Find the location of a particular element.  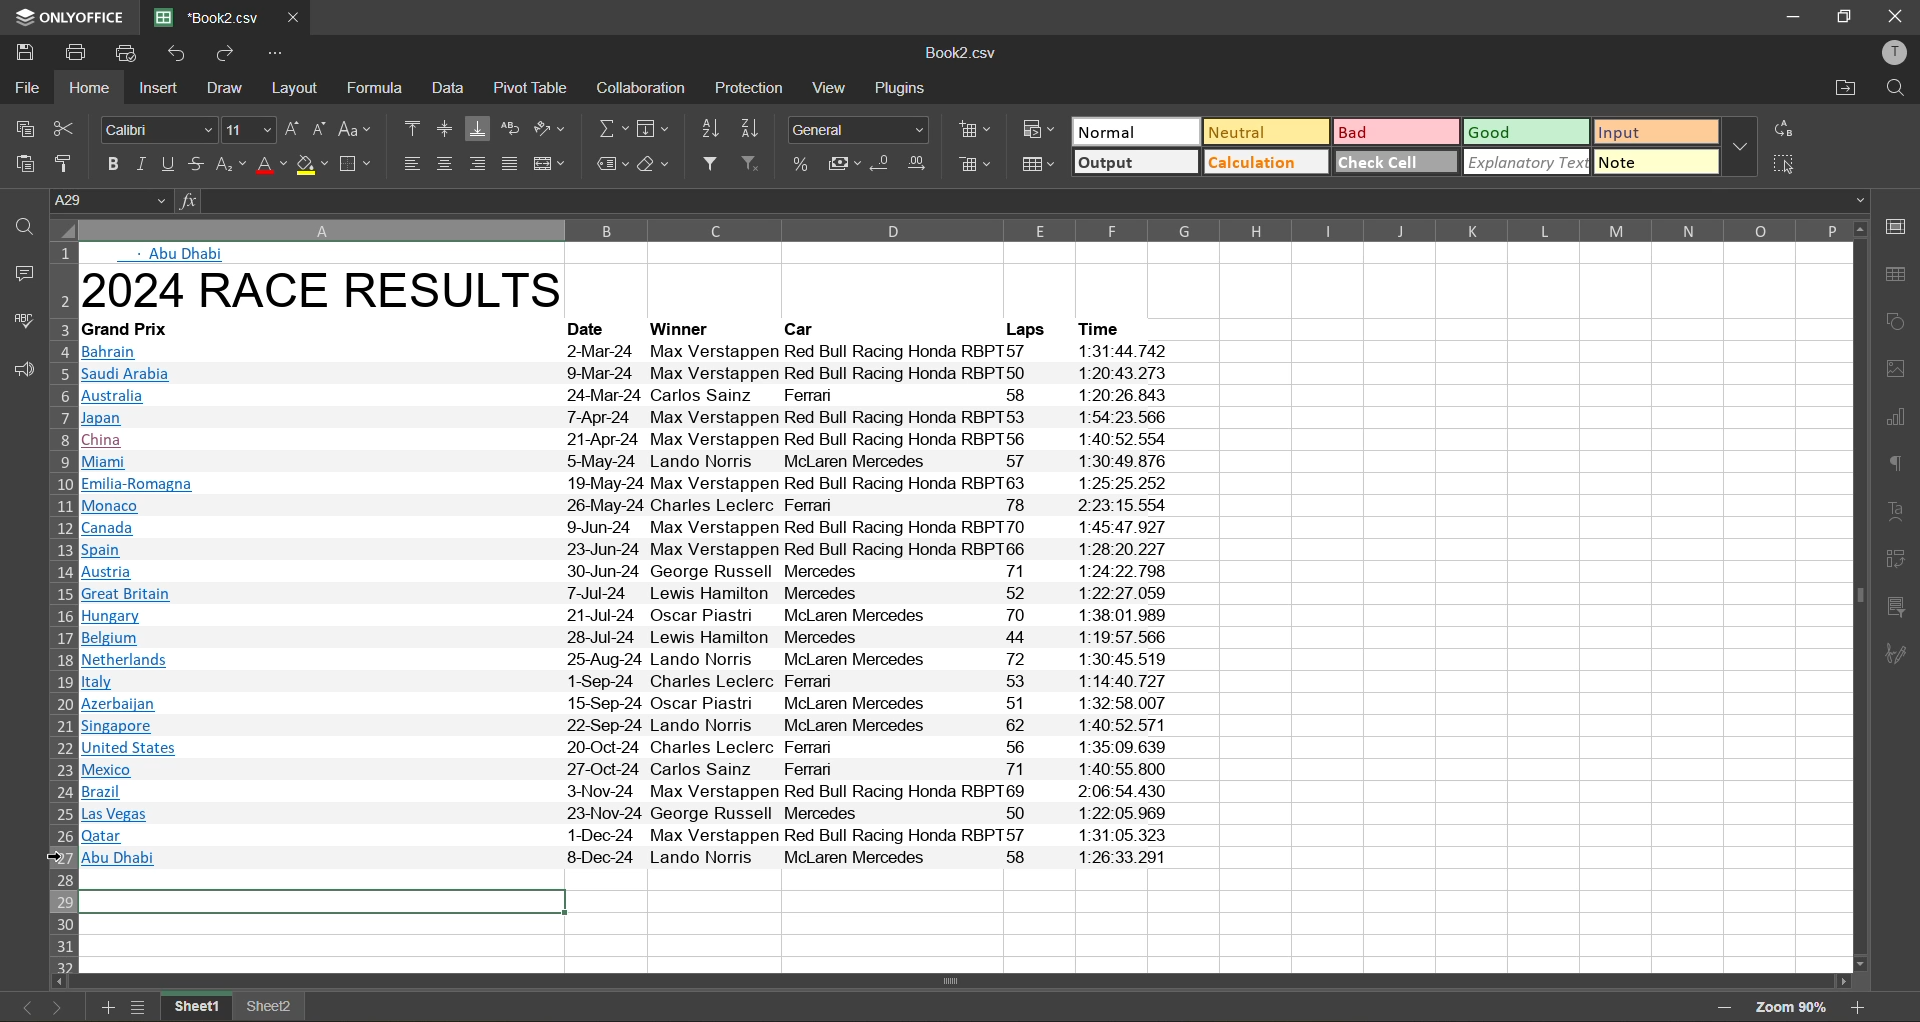

text info is located at coordinates (623, 704).